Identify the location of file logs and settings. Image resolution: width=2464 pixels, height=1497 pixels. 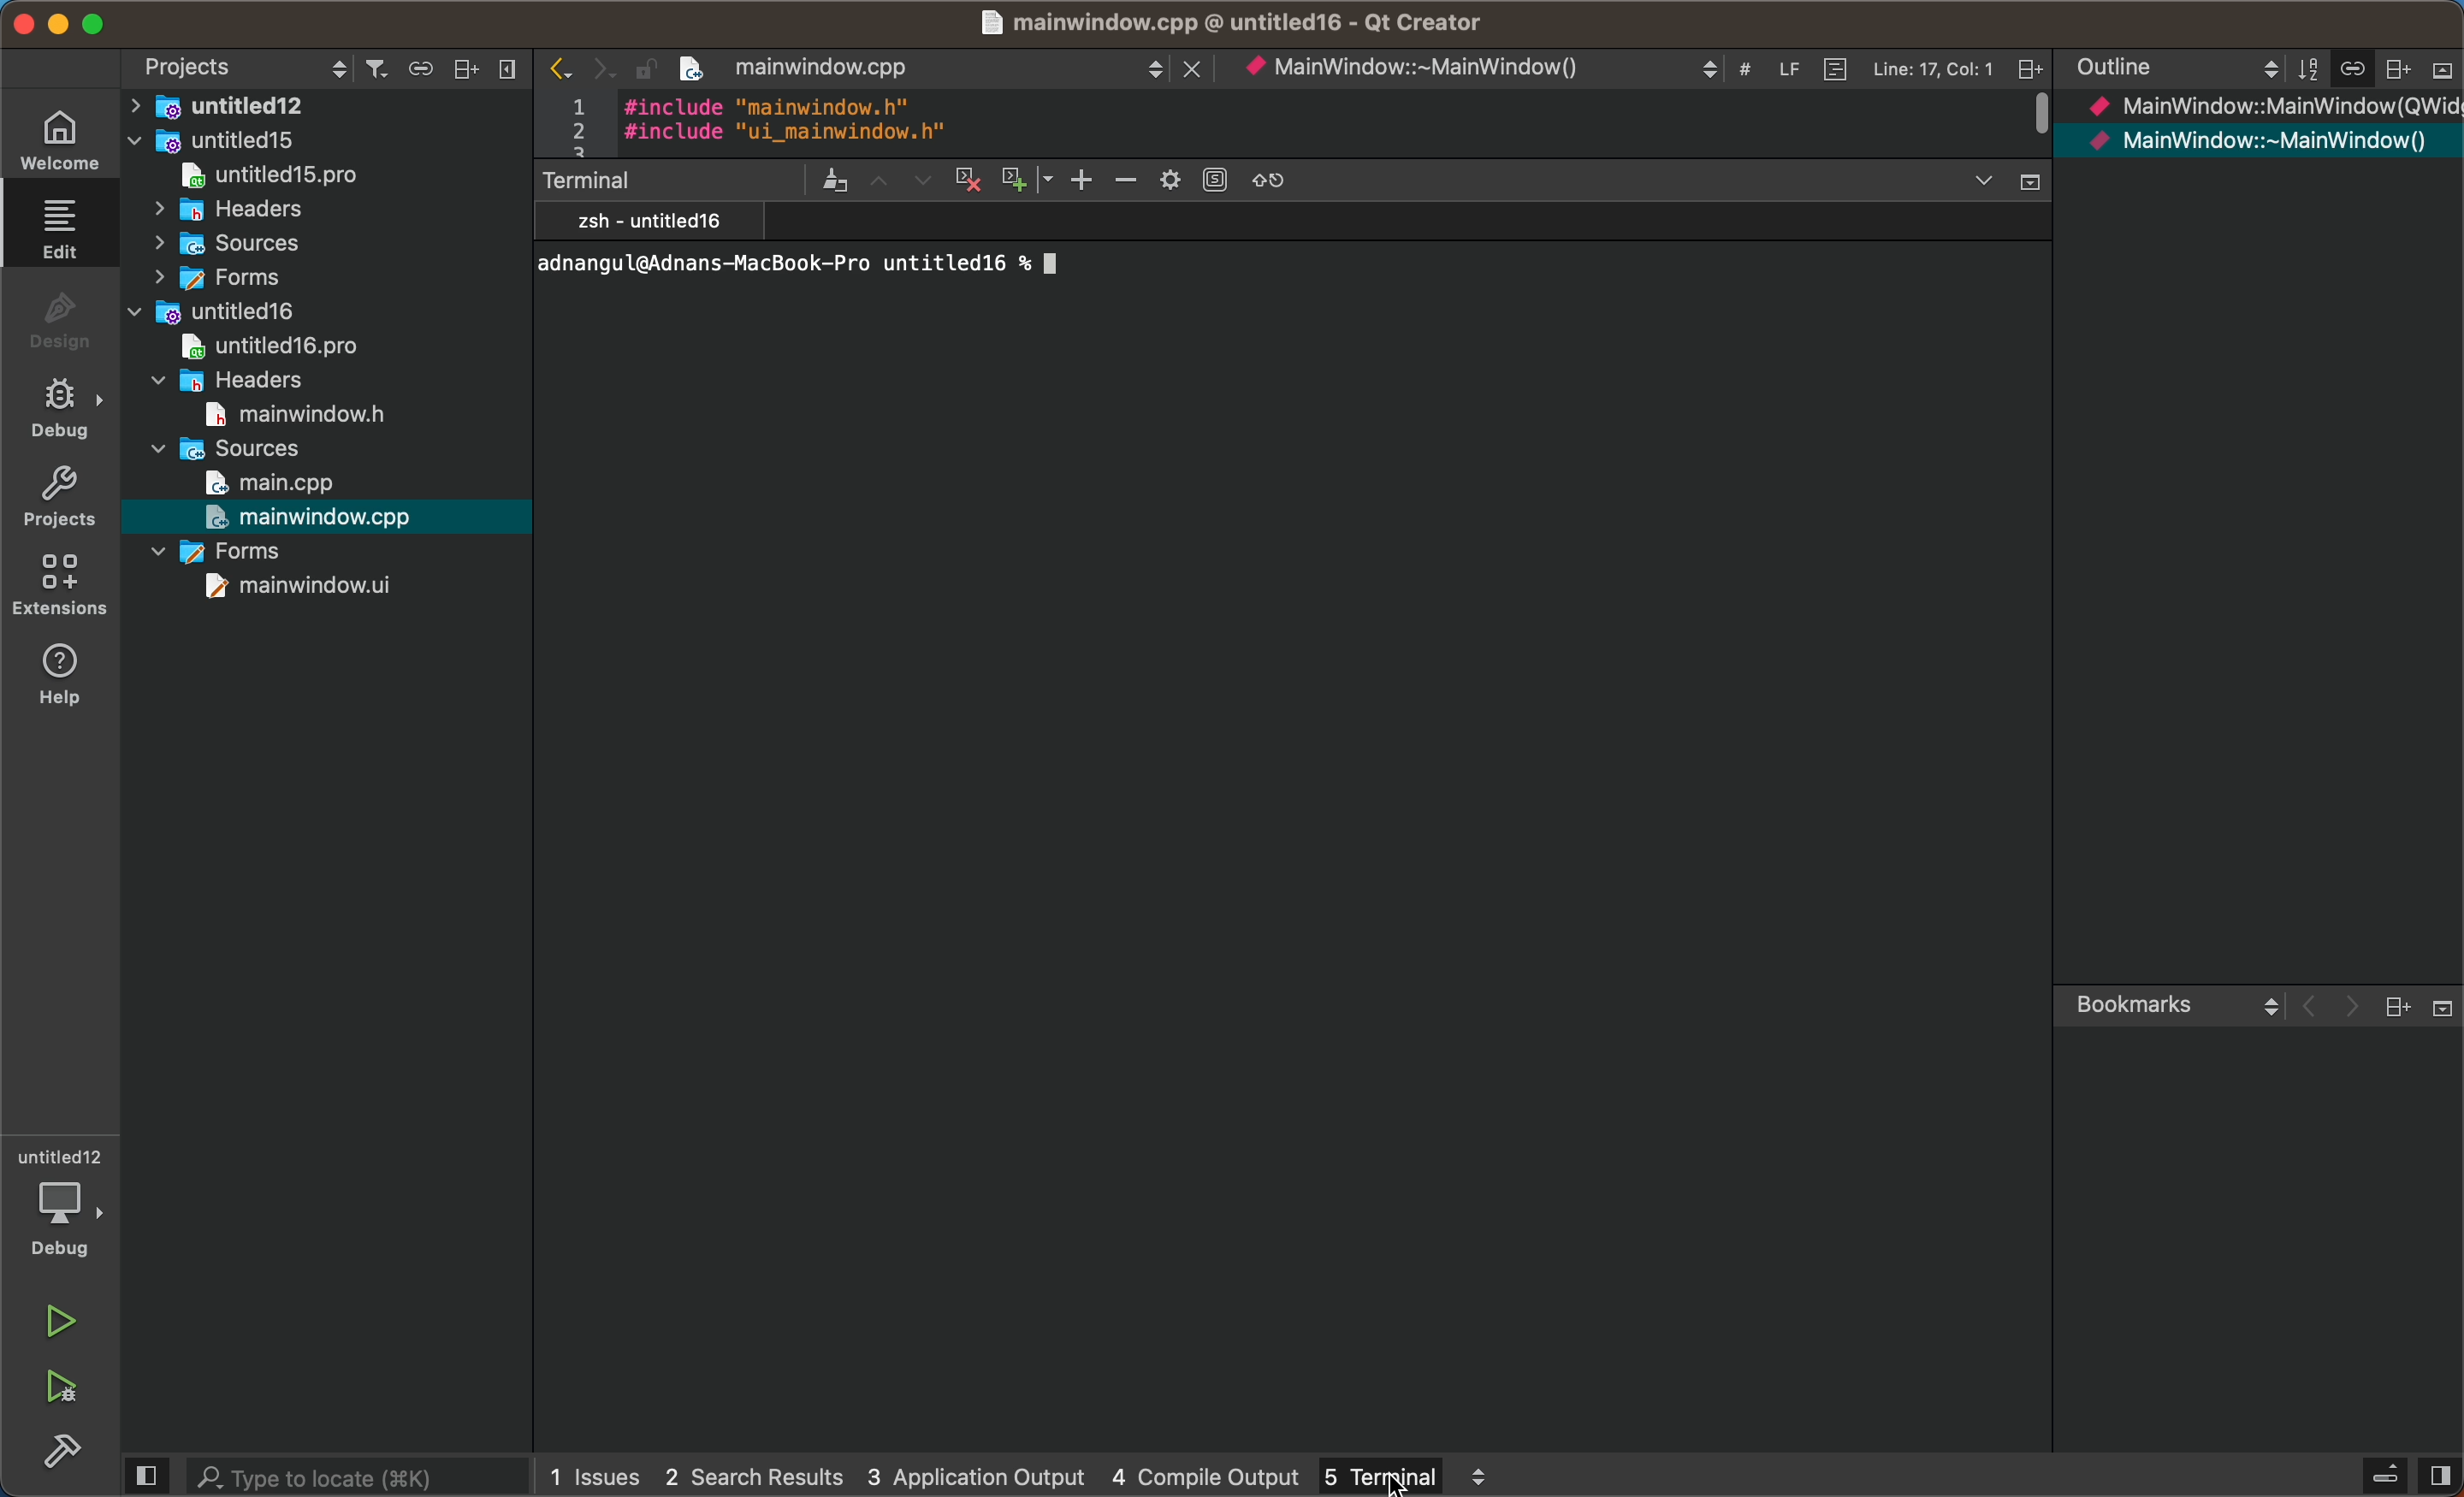
(1641, 68).